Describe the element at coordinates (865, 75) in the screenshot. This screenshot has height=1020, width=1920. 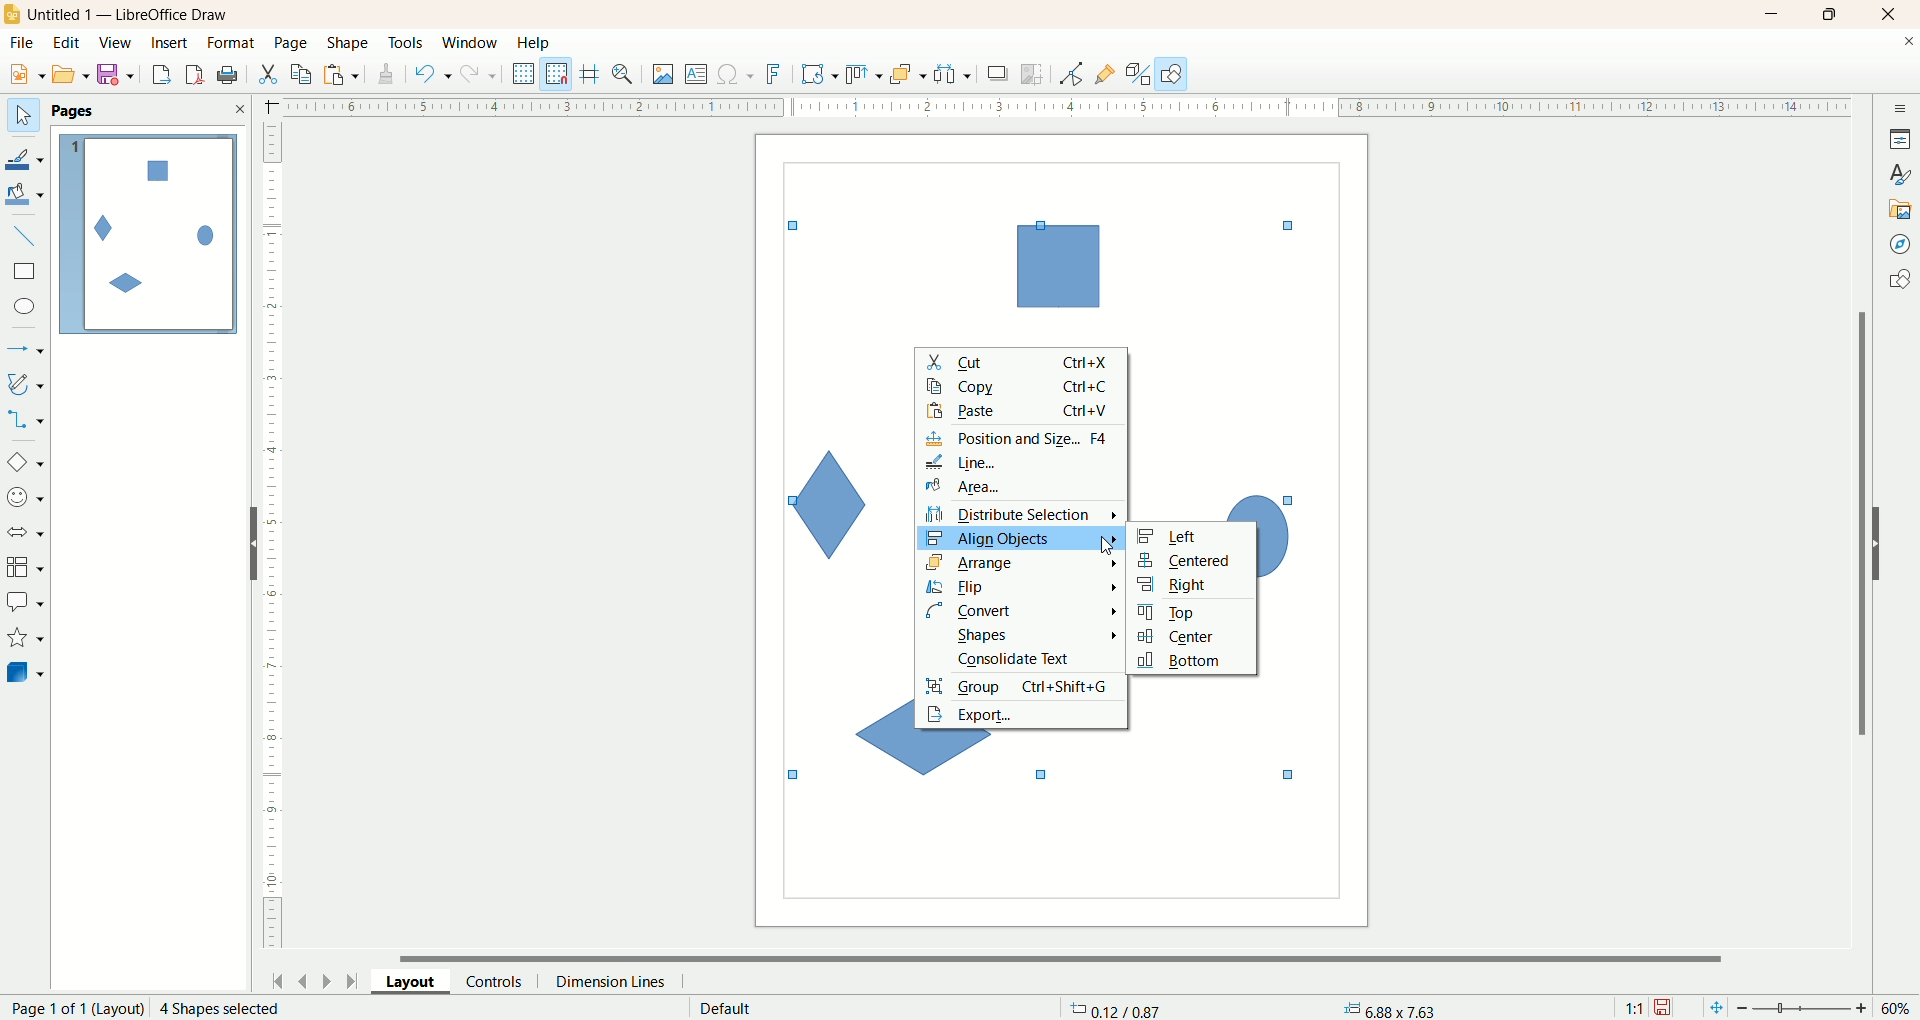
I see `allign object` at that location.